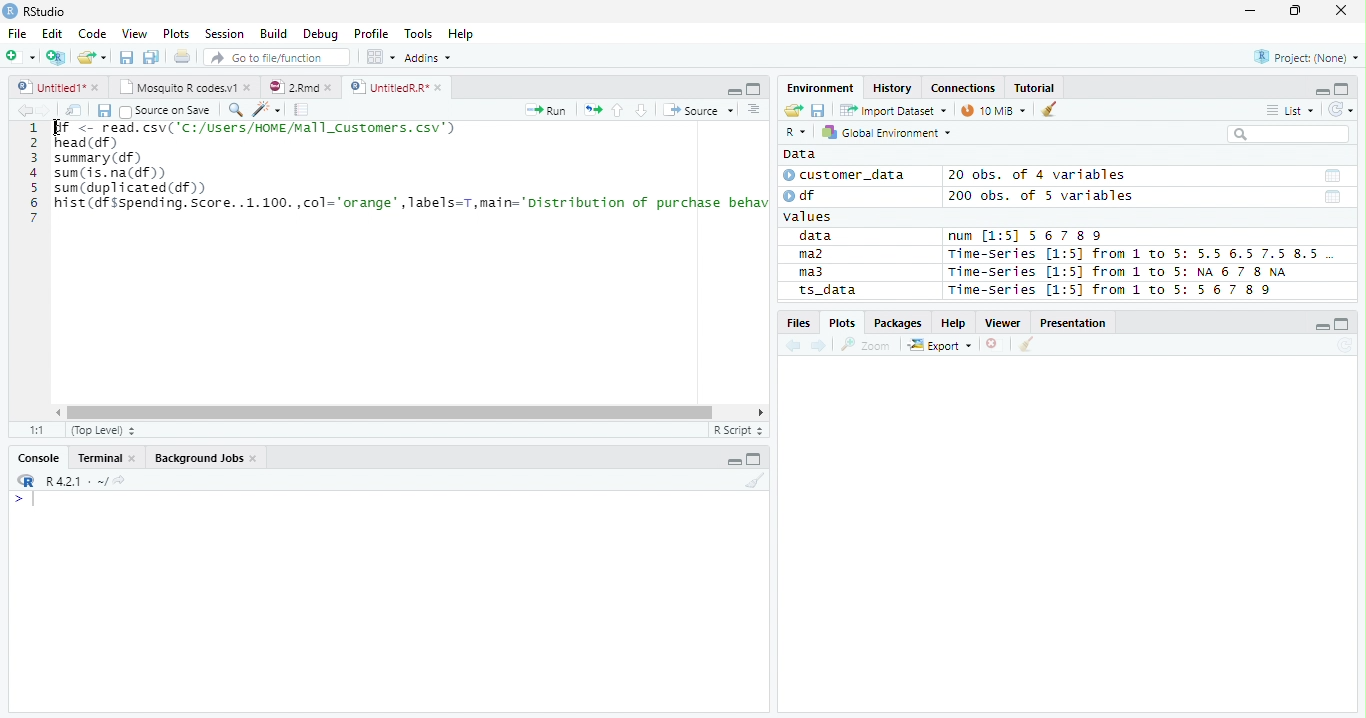 Image resolution: width=1366 pixels, height=718 pixels. I want to click on Import Dataset, so click(891, 110).